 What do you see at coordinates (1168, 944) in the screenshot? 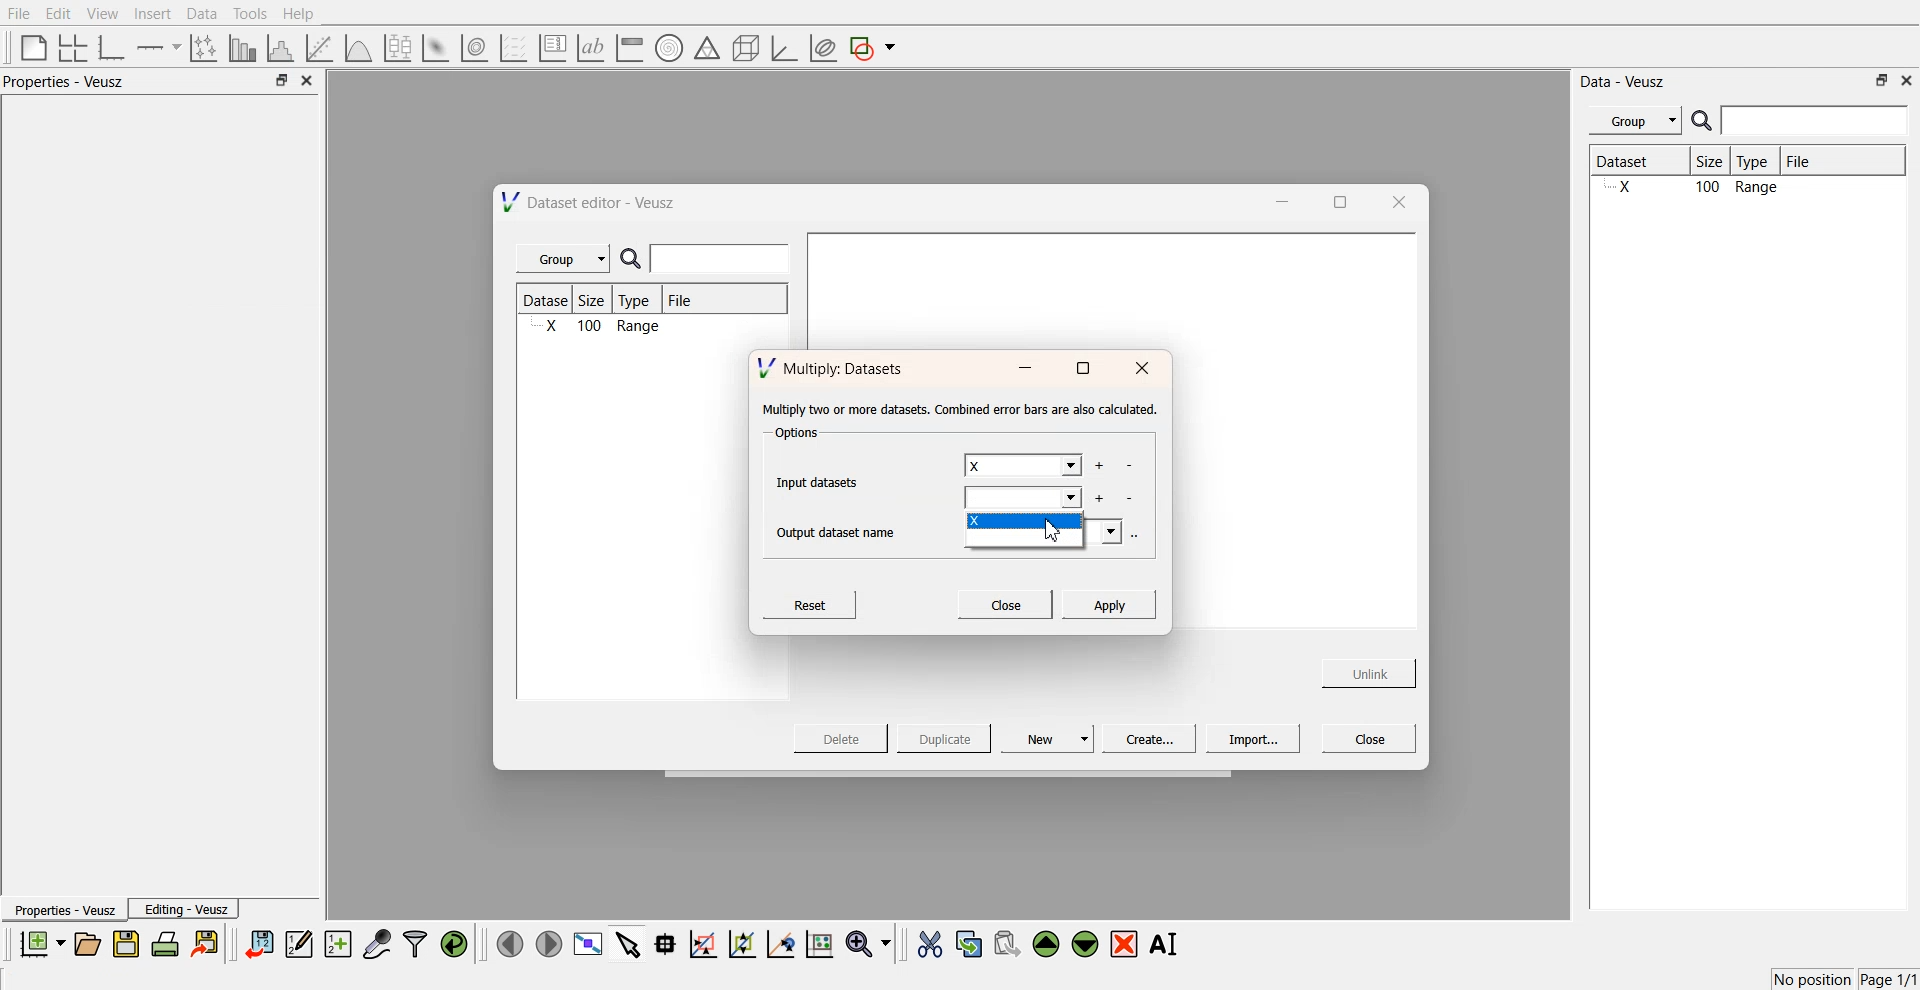
I see `Rename the selected widgets` at bounding box center [1168, 944].